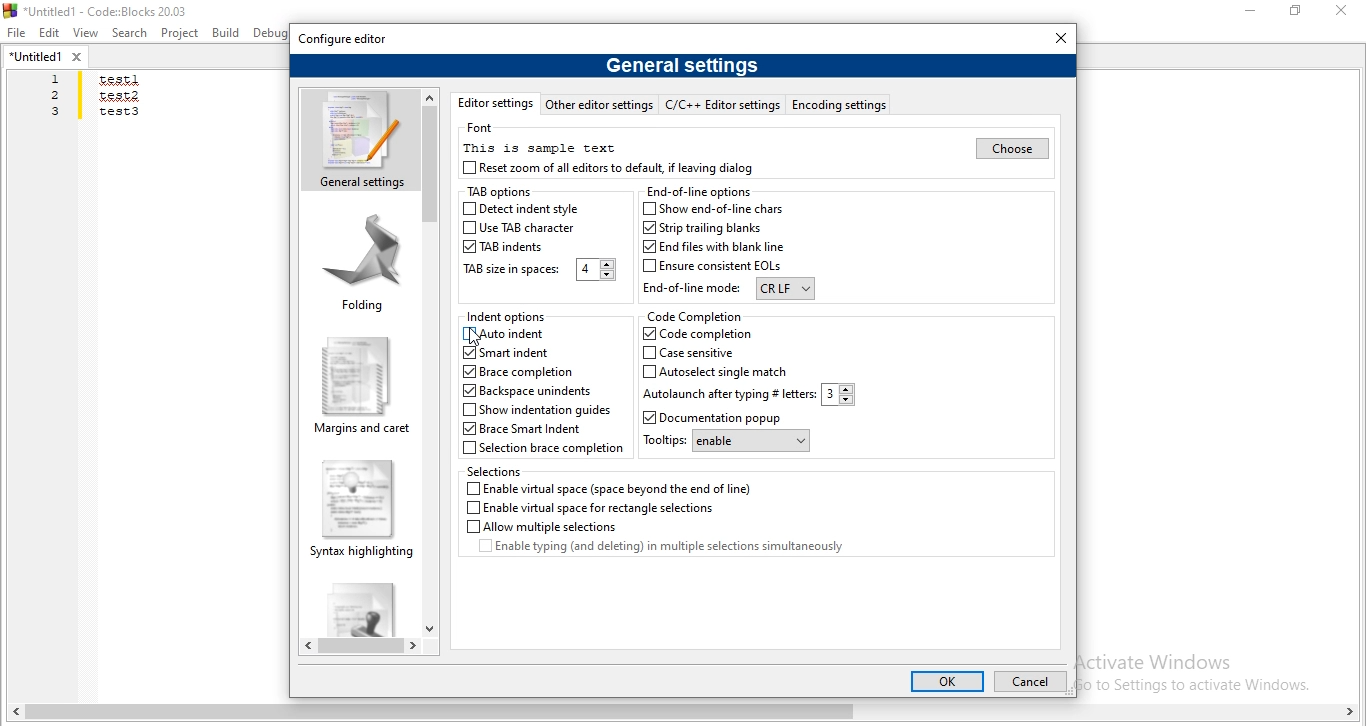  Describe the element at coordinates (683, 714) in the screenshot. I see `scroll bar` at that location.